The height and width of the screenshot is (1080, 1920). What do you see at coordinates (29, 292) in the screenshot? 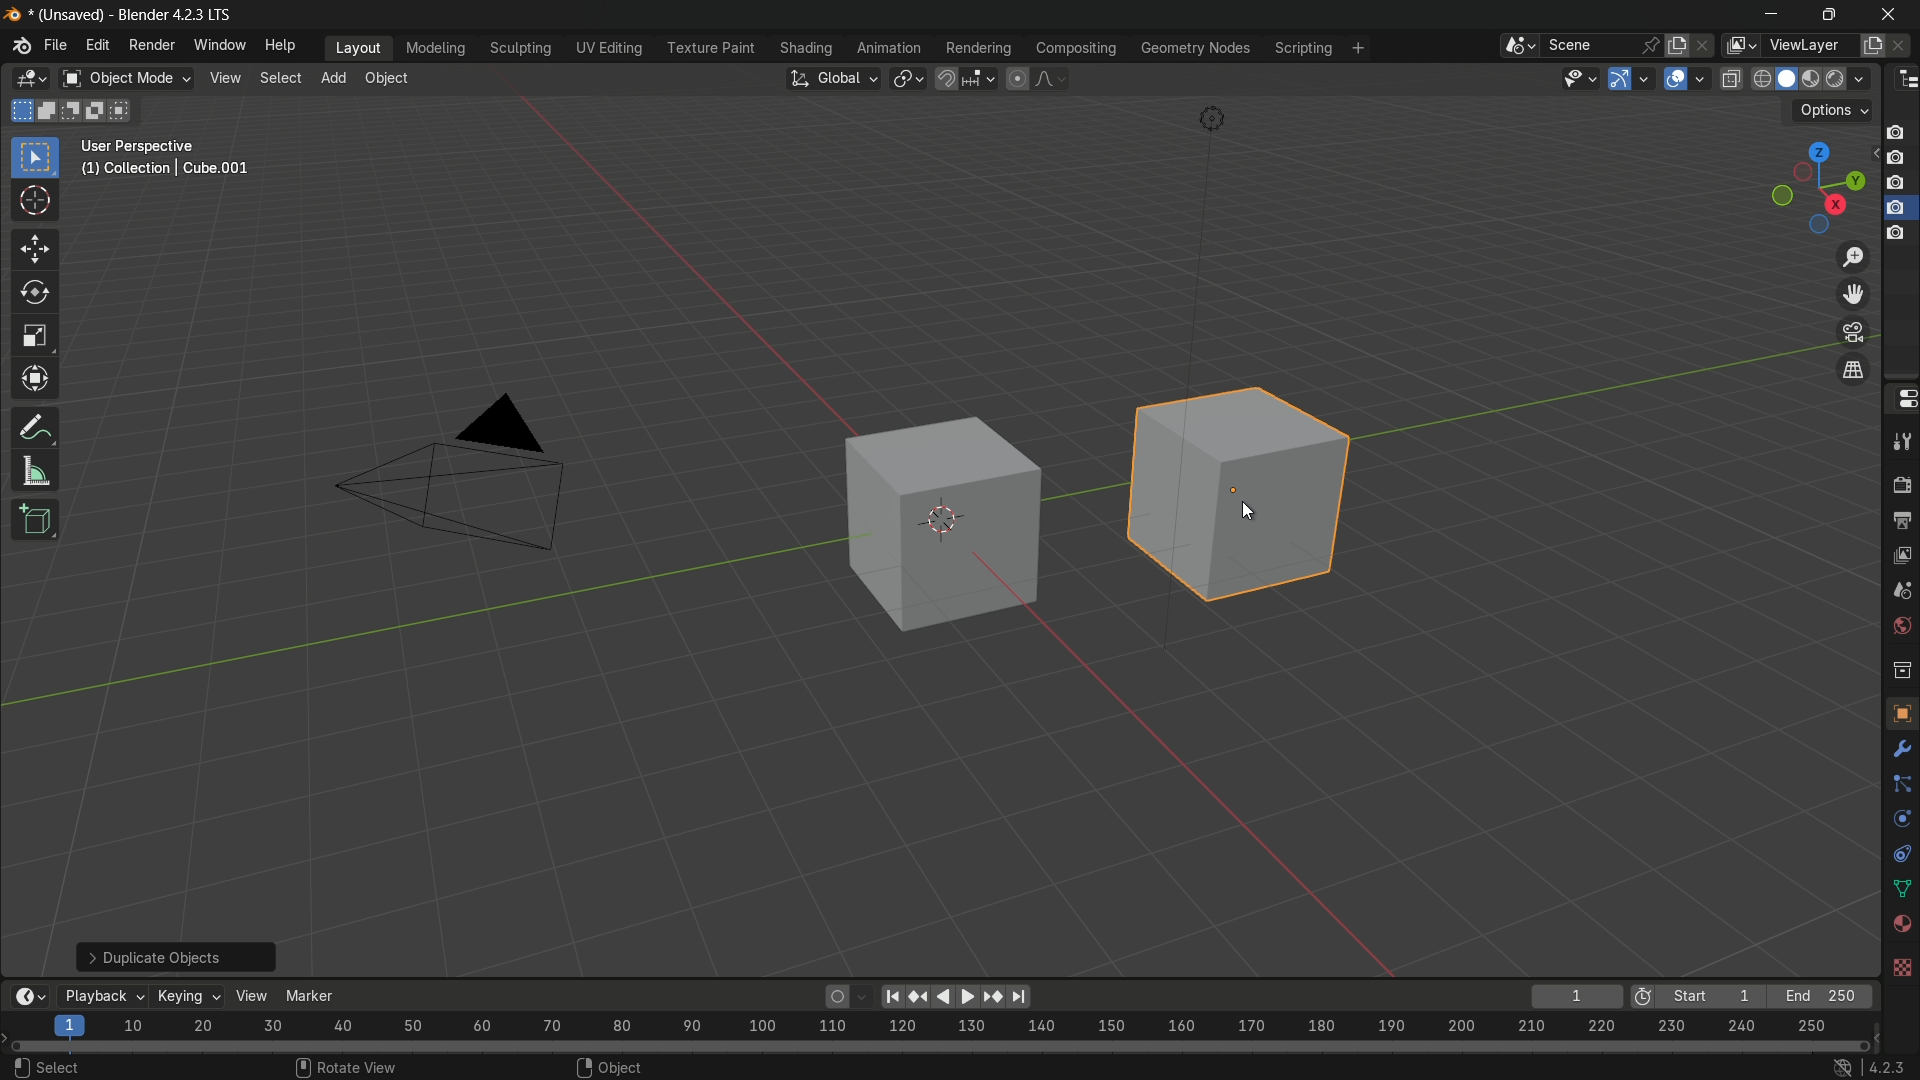
I see `rotate` at bounding box center [29, 292].